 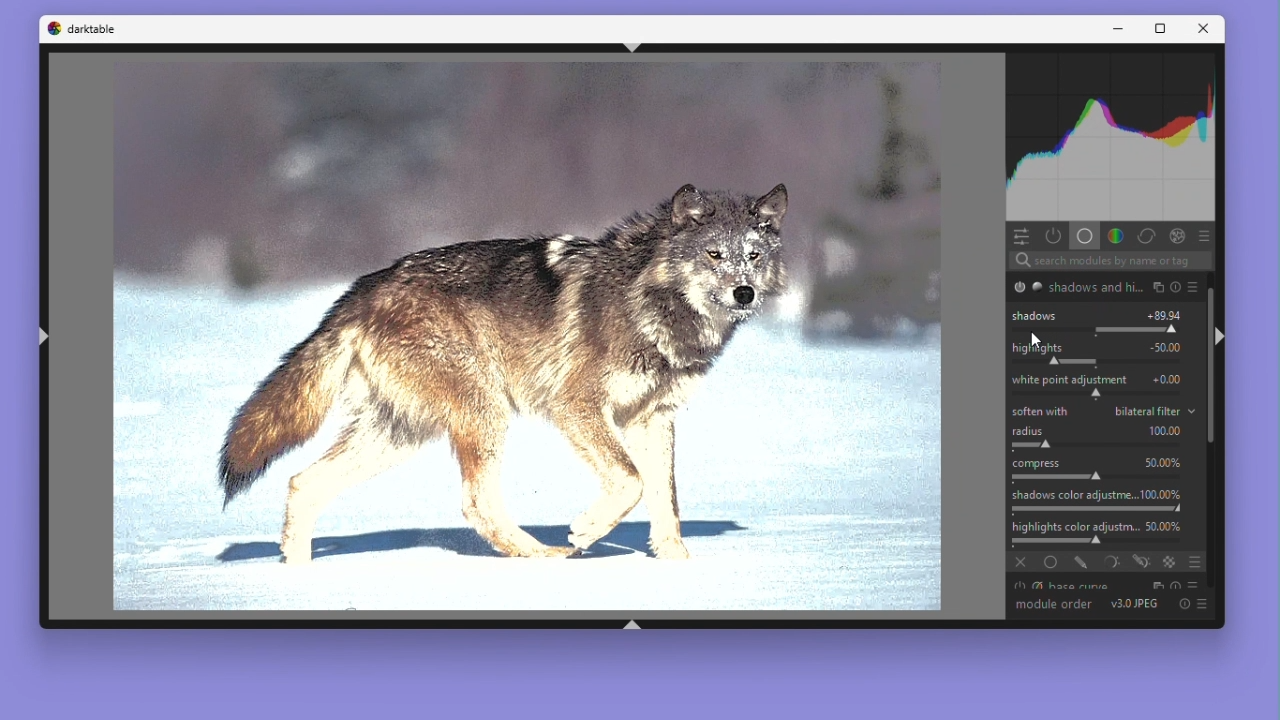 What do you see at coordinates (1029, 431) in the screenshot?
I see `Radius` at bounding box center [1029, 431].